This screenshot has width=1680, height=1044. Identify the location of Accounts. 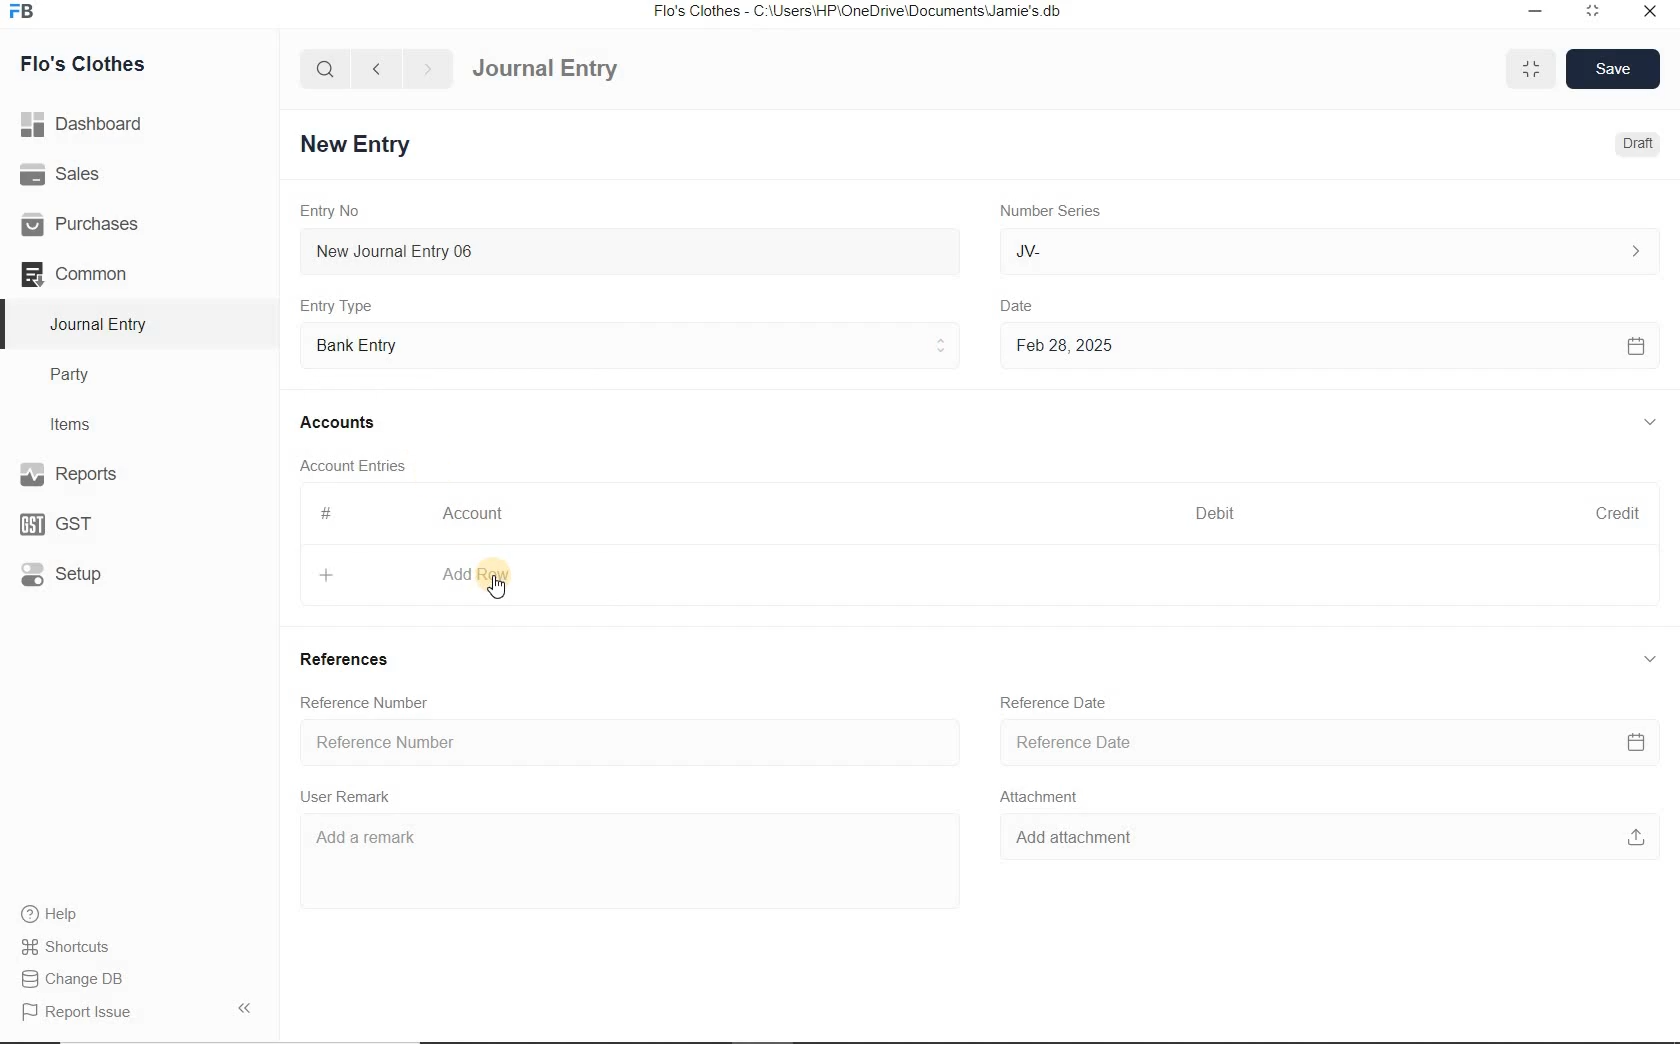
(341, 422).